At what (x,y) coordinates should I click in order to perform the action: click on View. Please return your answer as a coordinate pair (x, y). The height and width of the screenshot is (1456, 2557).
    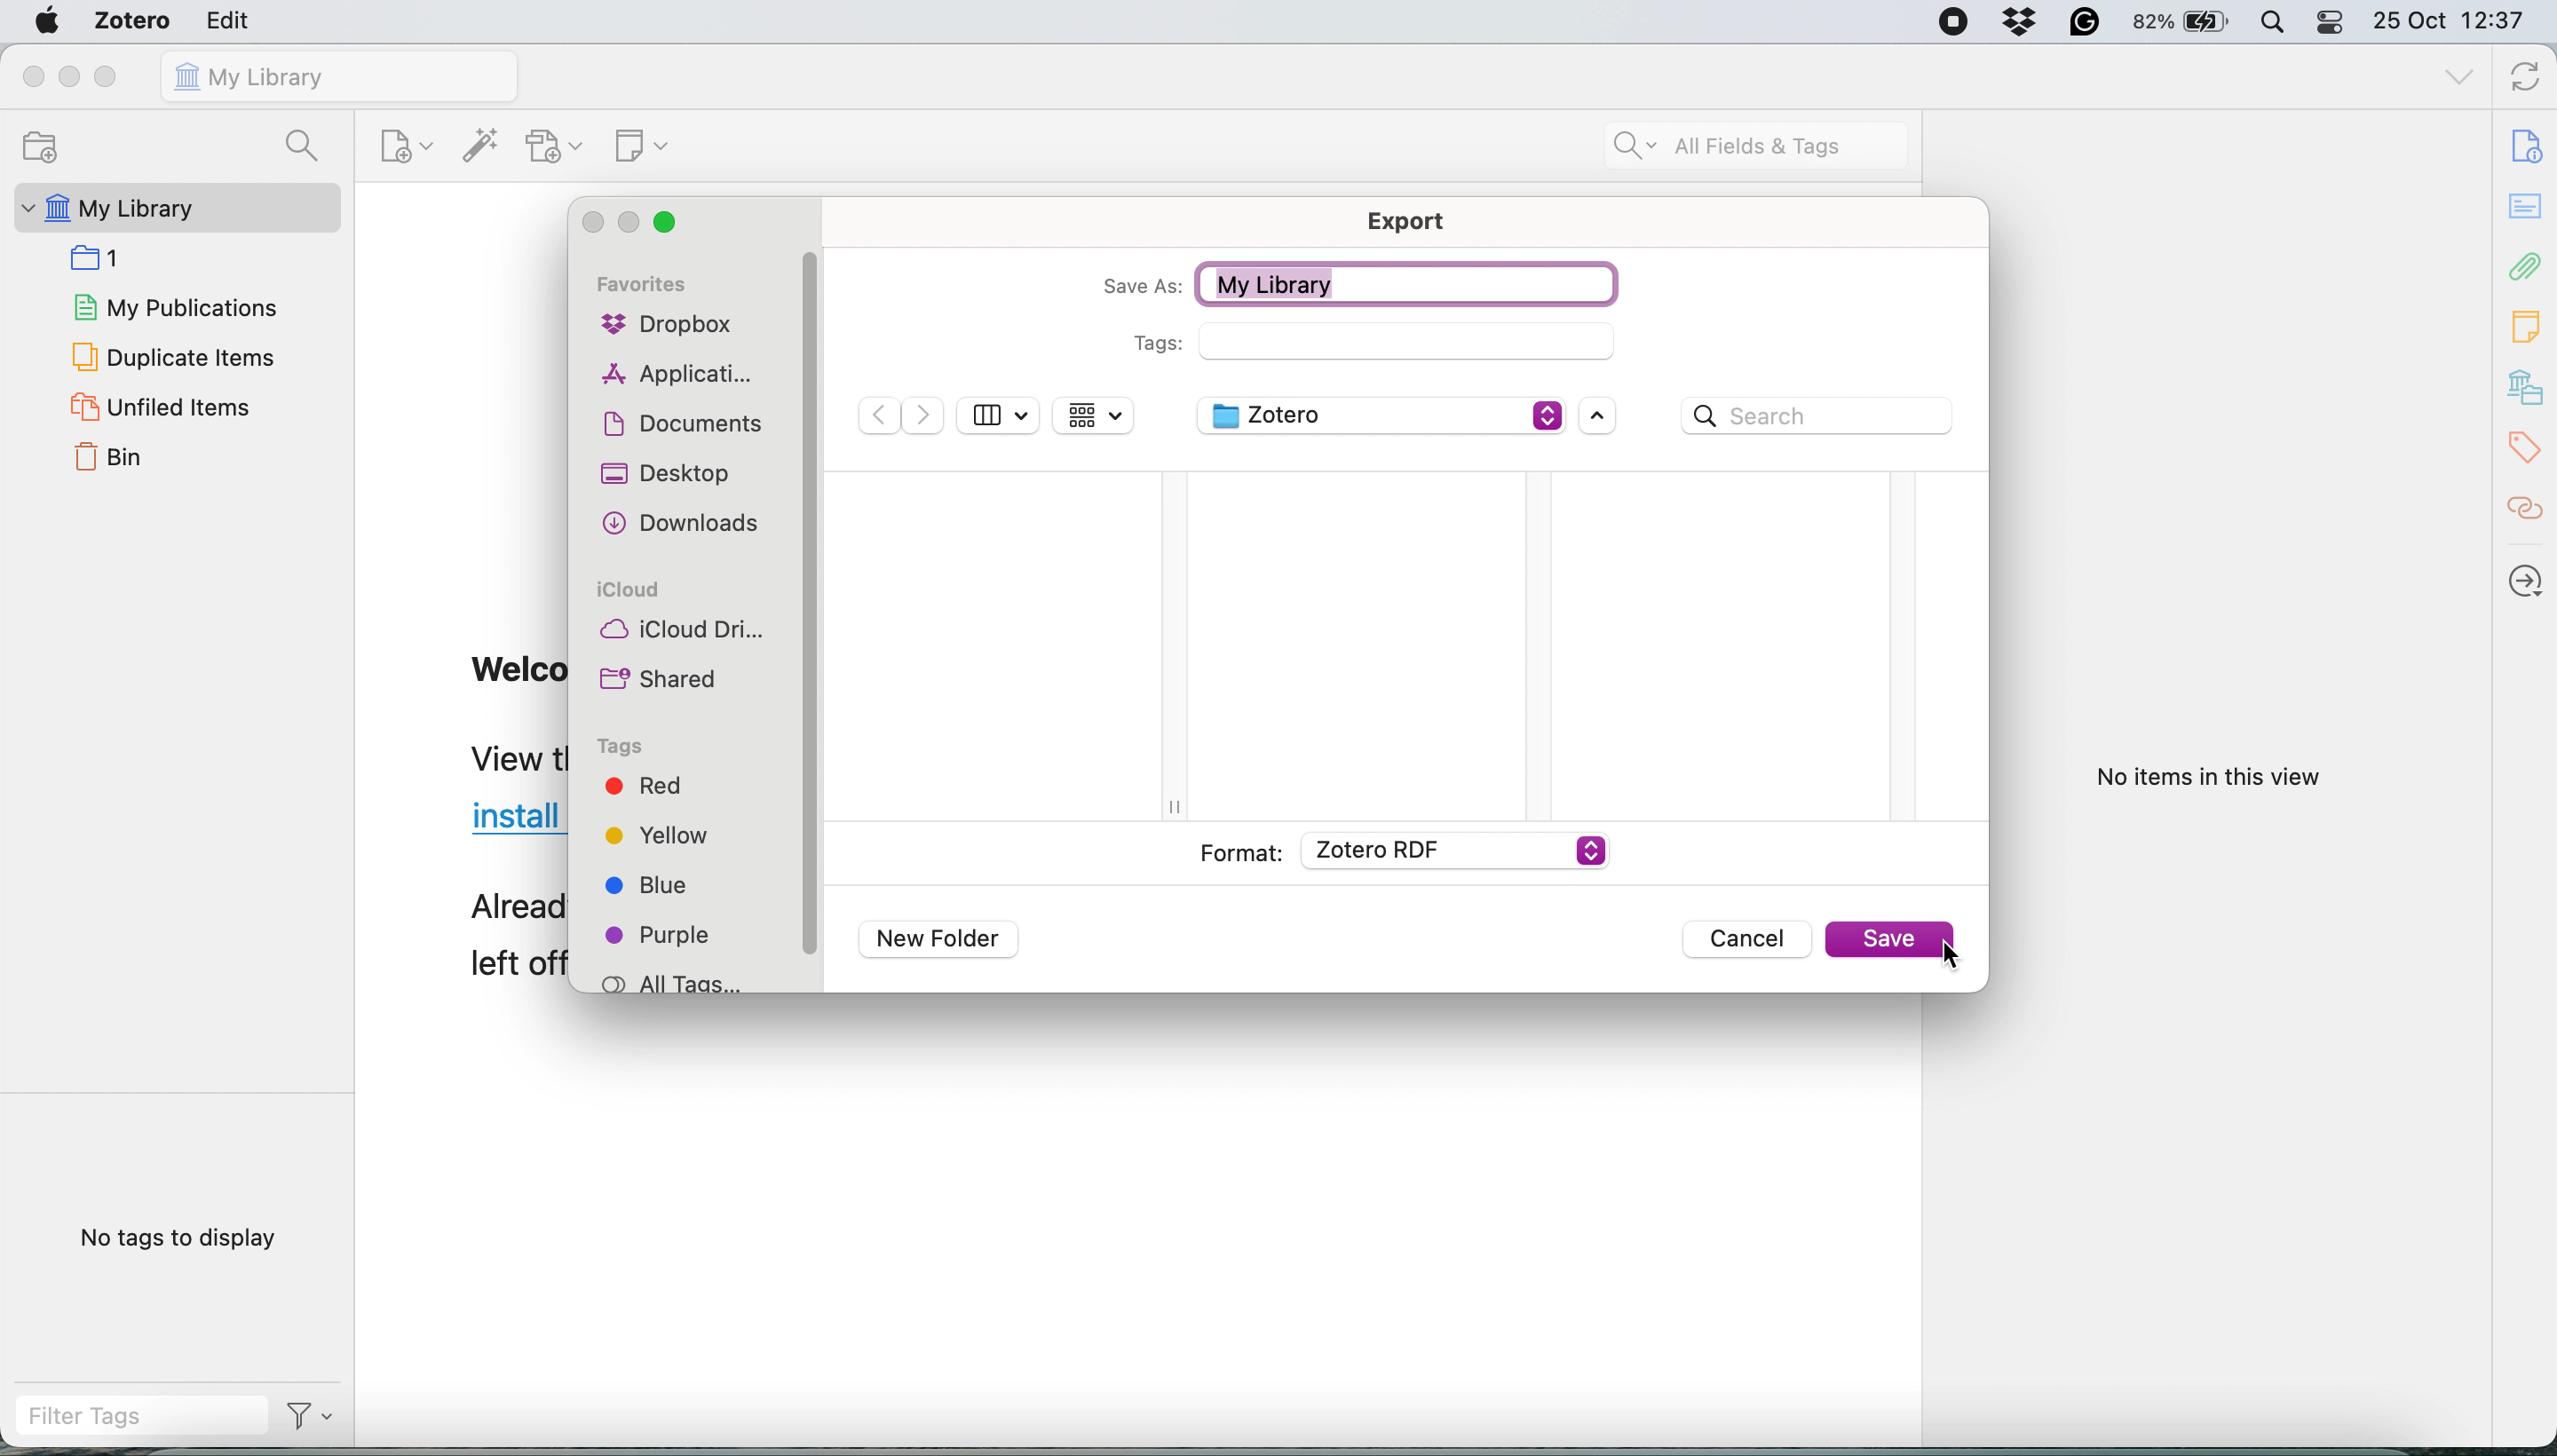
    Looking at the image, I should click on (1093, 414).